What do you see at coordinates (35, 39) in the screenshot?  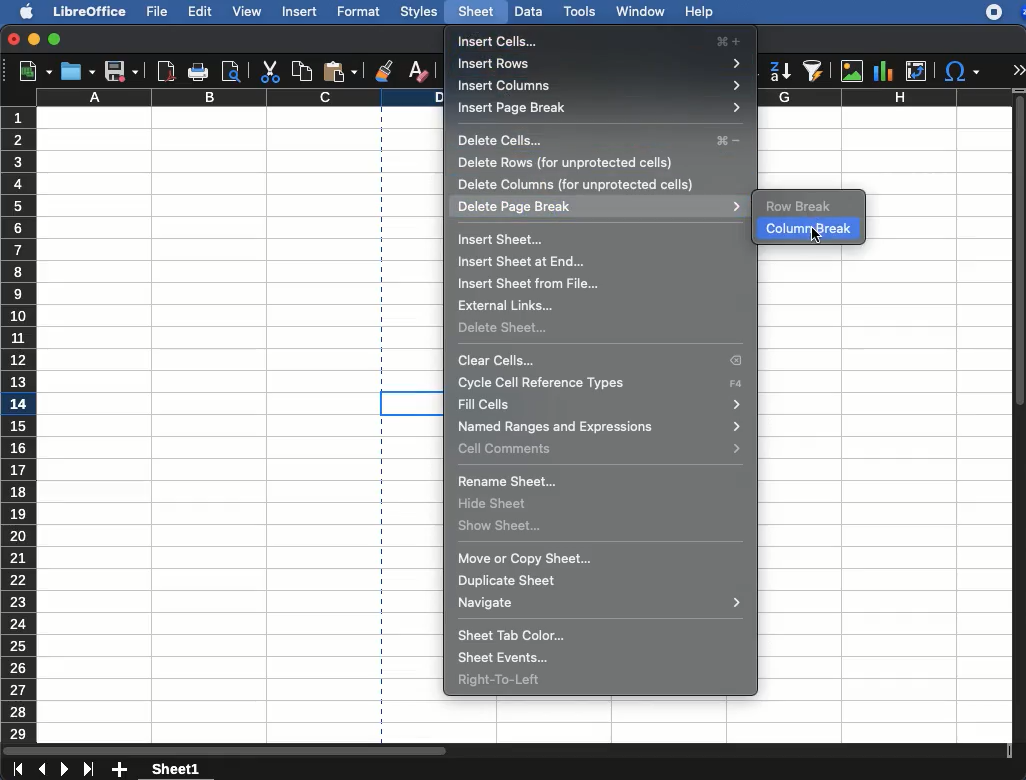 I see `minimize` at bounding box center [35, 39].